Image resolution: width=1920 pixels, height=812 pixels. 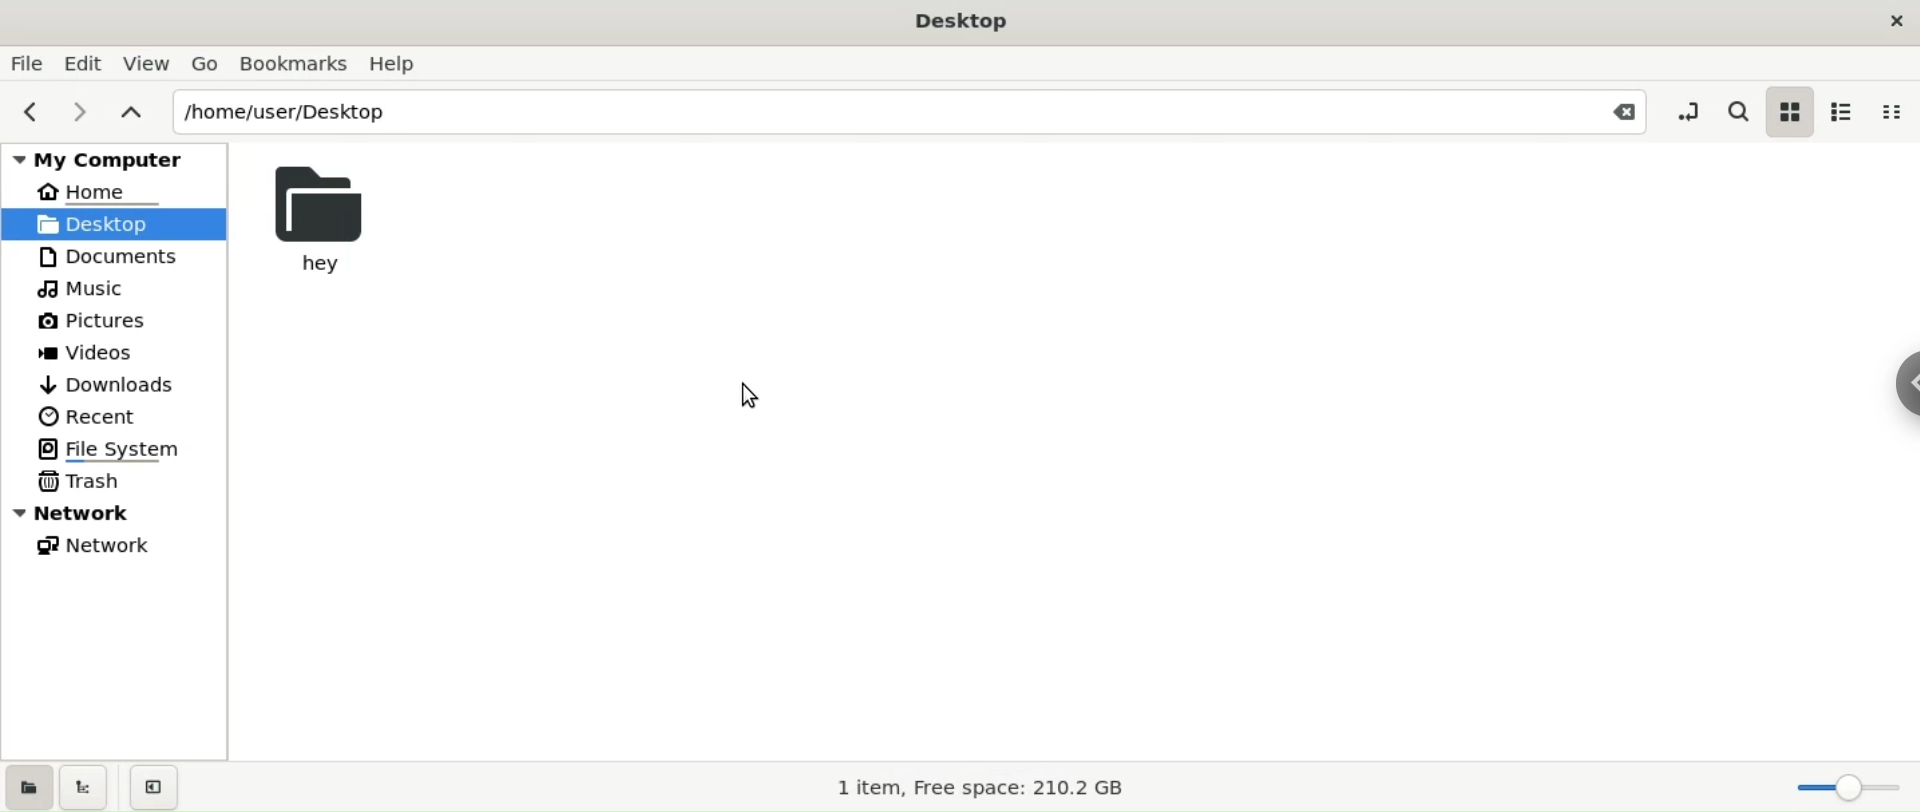 What do you see at coordinates (298, 63) in the screenshot?
I see `bookamarks` at bounding box center [298, 63].